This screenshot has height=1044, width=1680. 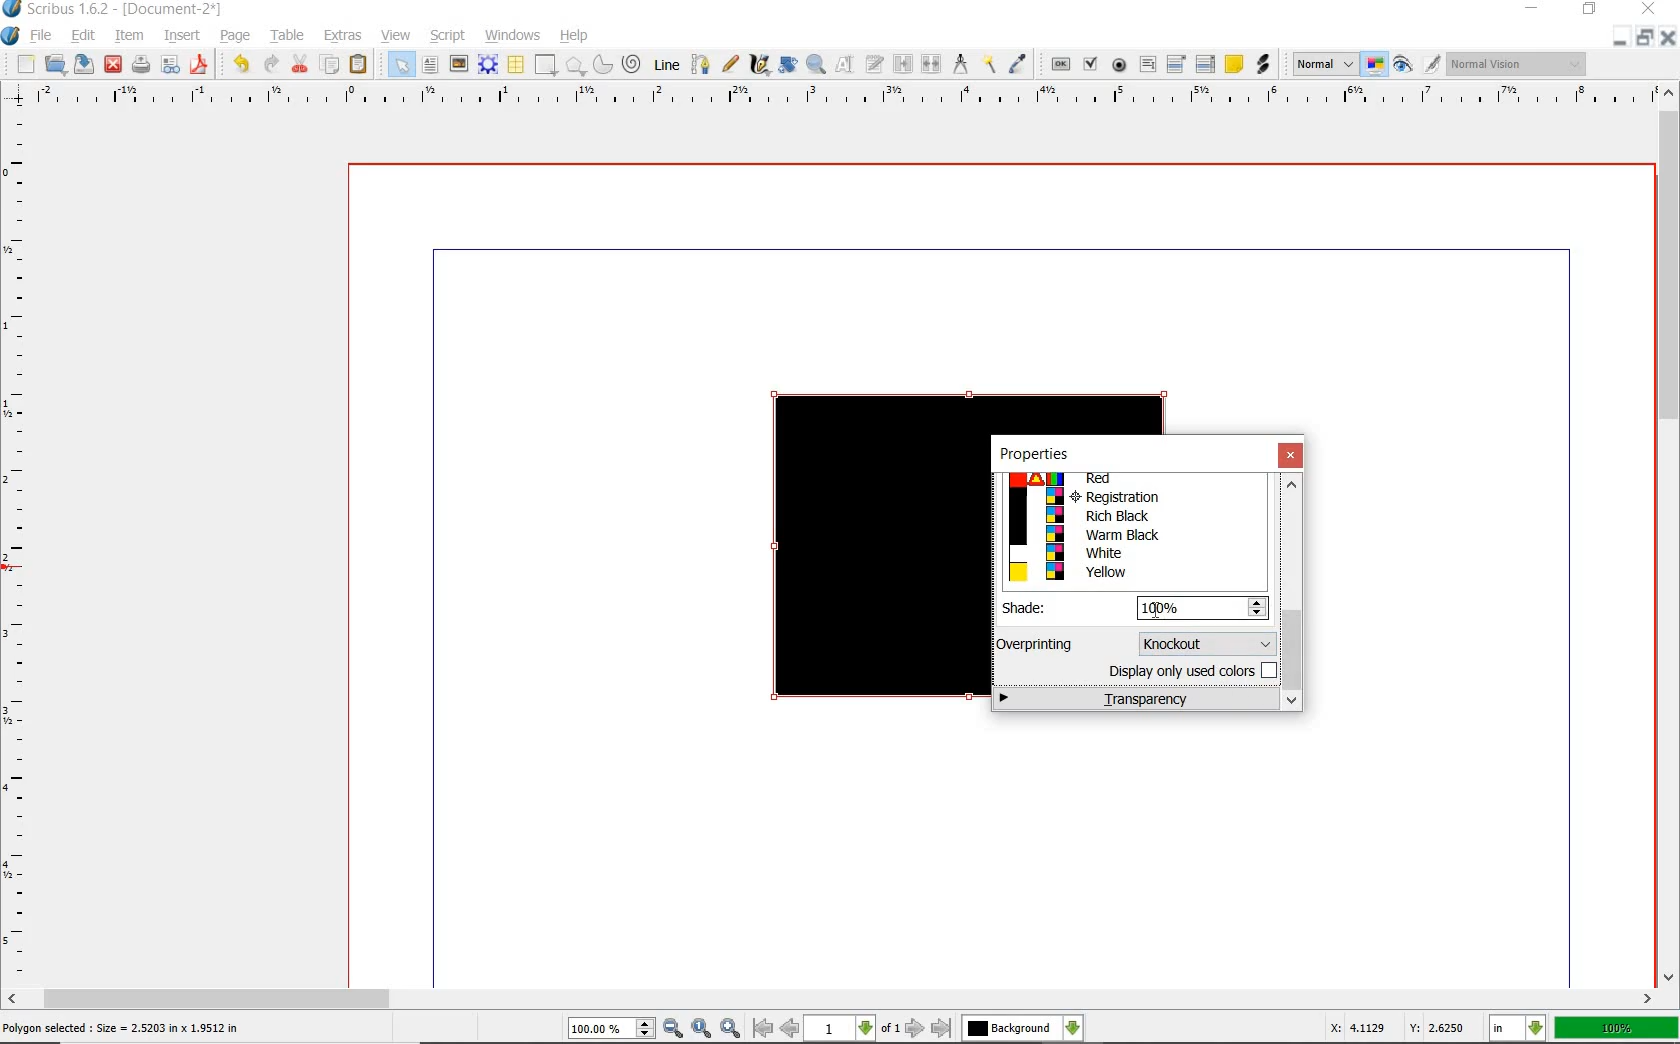 I want to click on line, so click(x=667, y=64).